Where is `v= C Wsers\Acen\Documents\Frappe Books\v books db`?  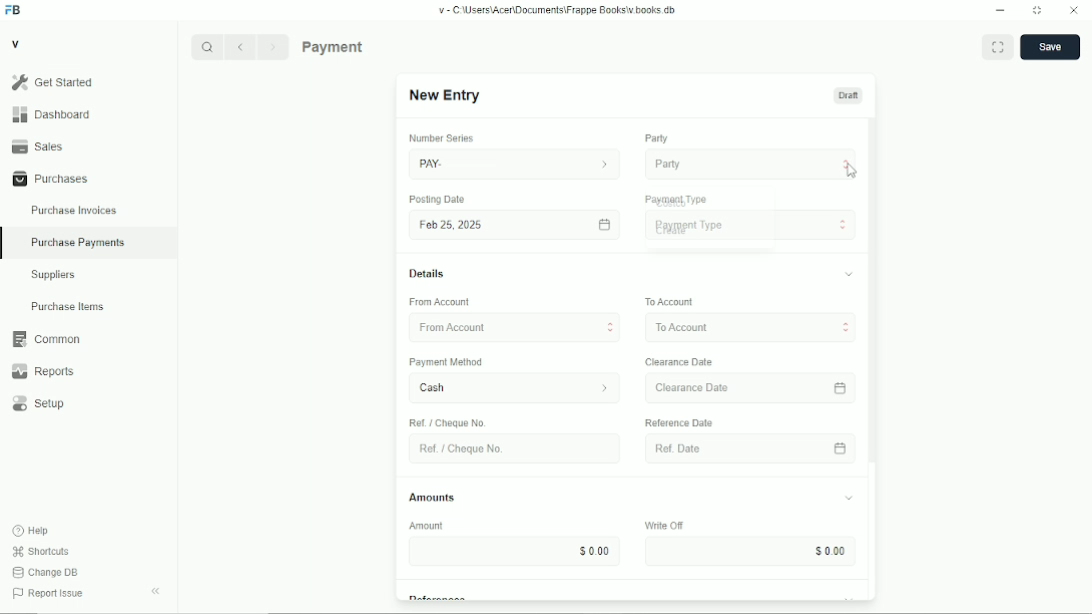 v= C Wsers\Acen\Documents\Frappe Books\v books db is located at coordinates (558, 10).